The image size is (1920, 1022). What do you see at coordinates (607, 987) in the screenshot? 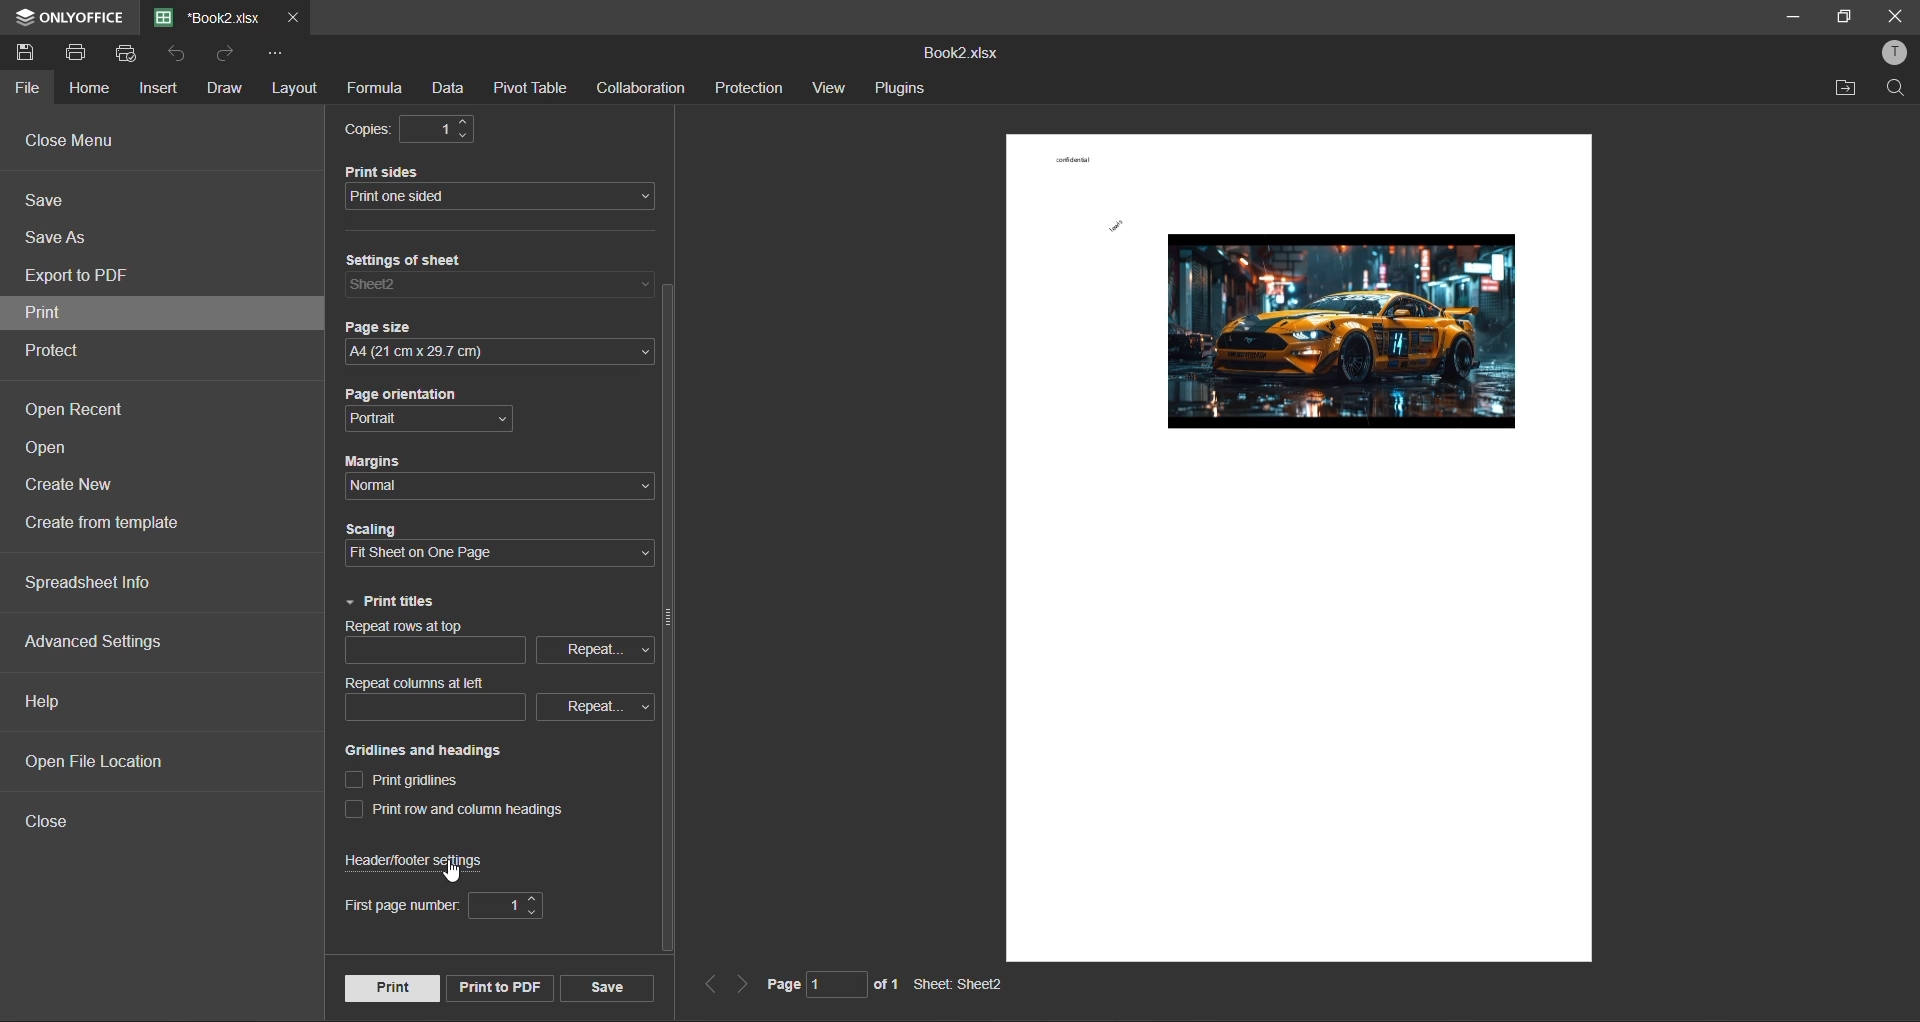
I see `save` at bounding box center [607, 987].